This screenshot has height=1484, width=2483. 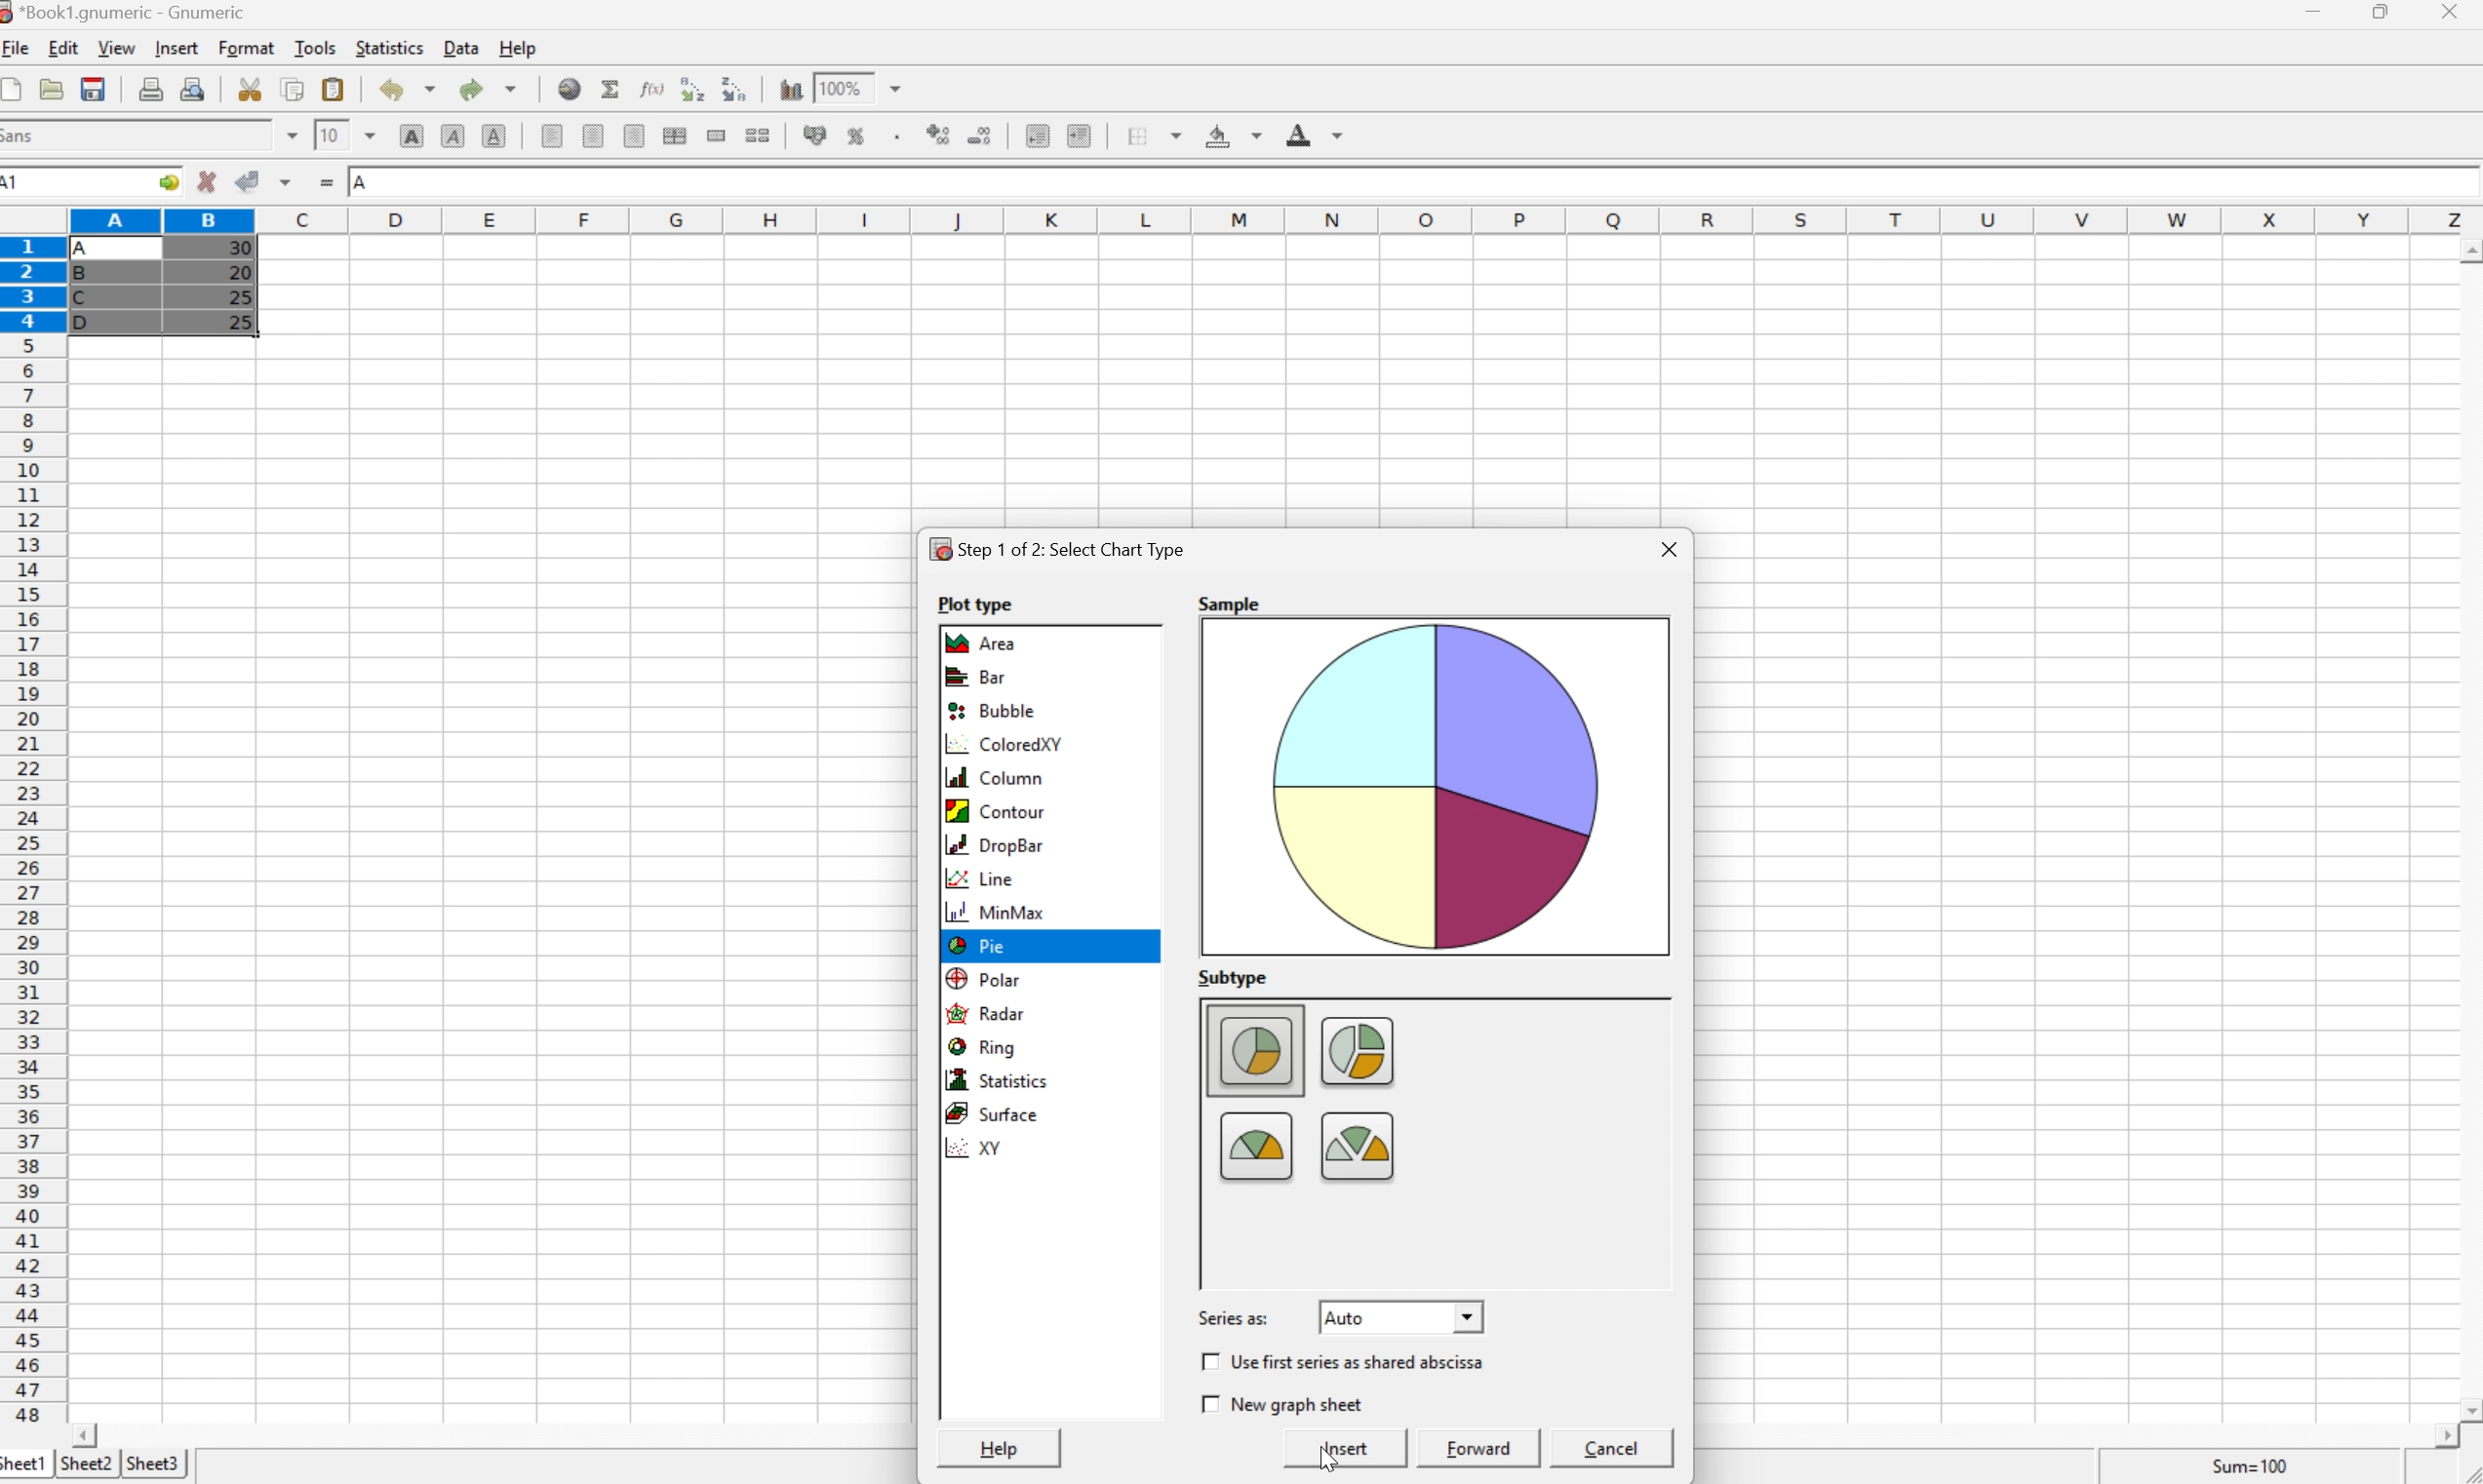 What do you see at coordinates (939, 138) in the screenshot?
I see `Increase number of decimals displayed` at bounding box center [939, 138].